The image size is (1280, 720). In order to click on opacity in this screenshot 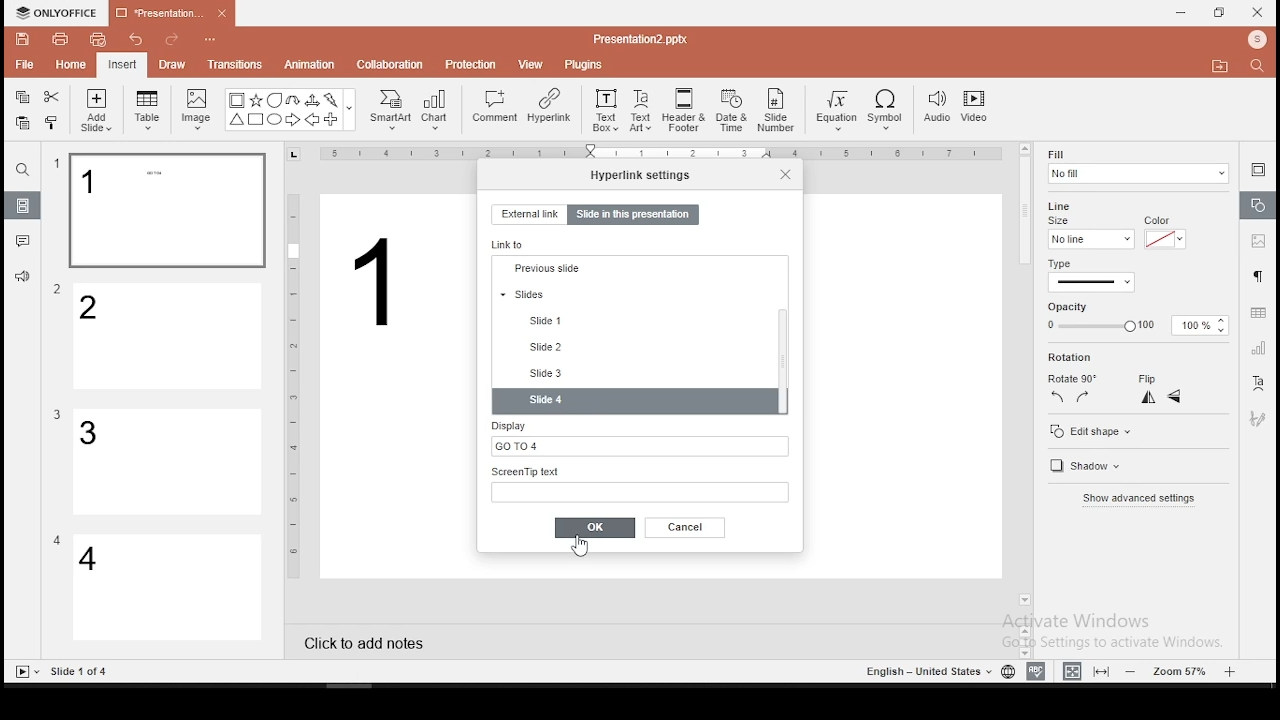, I will do `click(1134, 326)`.